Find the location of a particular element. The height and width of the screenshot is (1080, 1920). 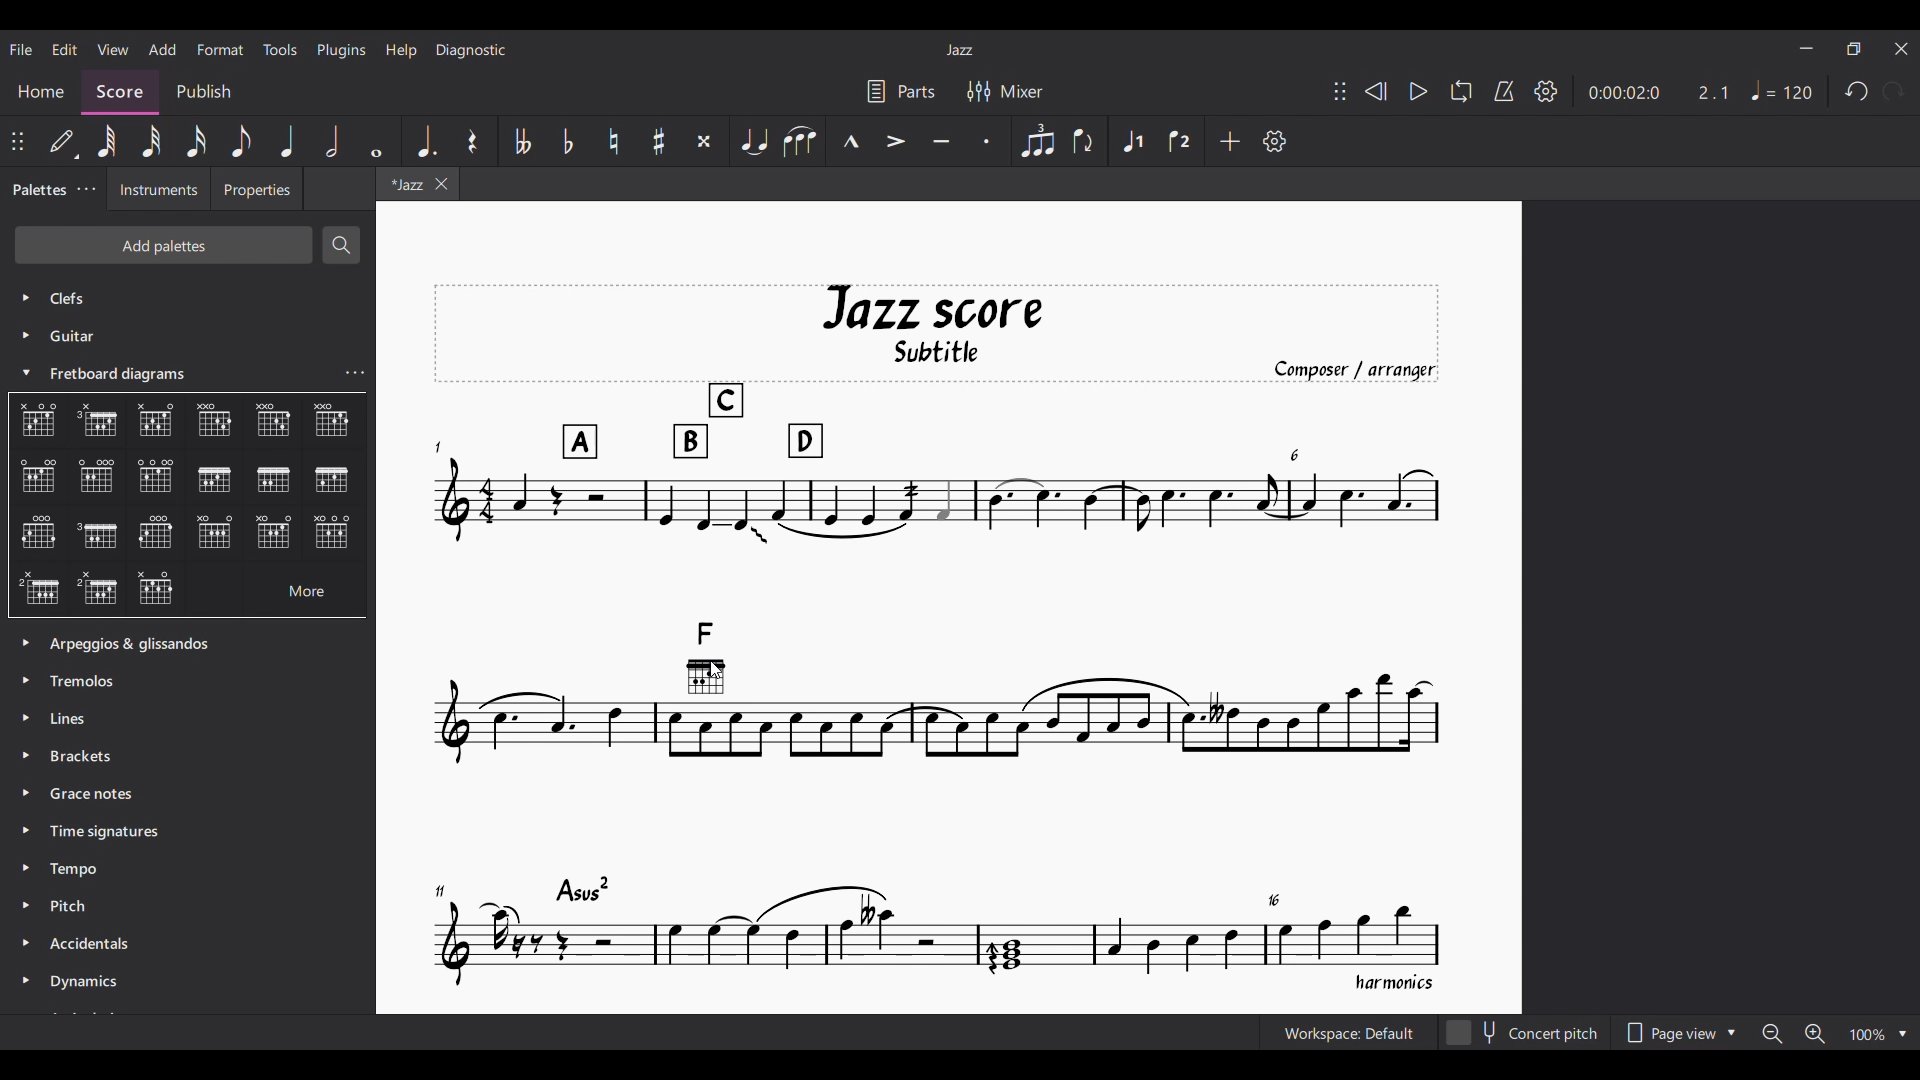

Edit menu is located at coordinates (65, 49).